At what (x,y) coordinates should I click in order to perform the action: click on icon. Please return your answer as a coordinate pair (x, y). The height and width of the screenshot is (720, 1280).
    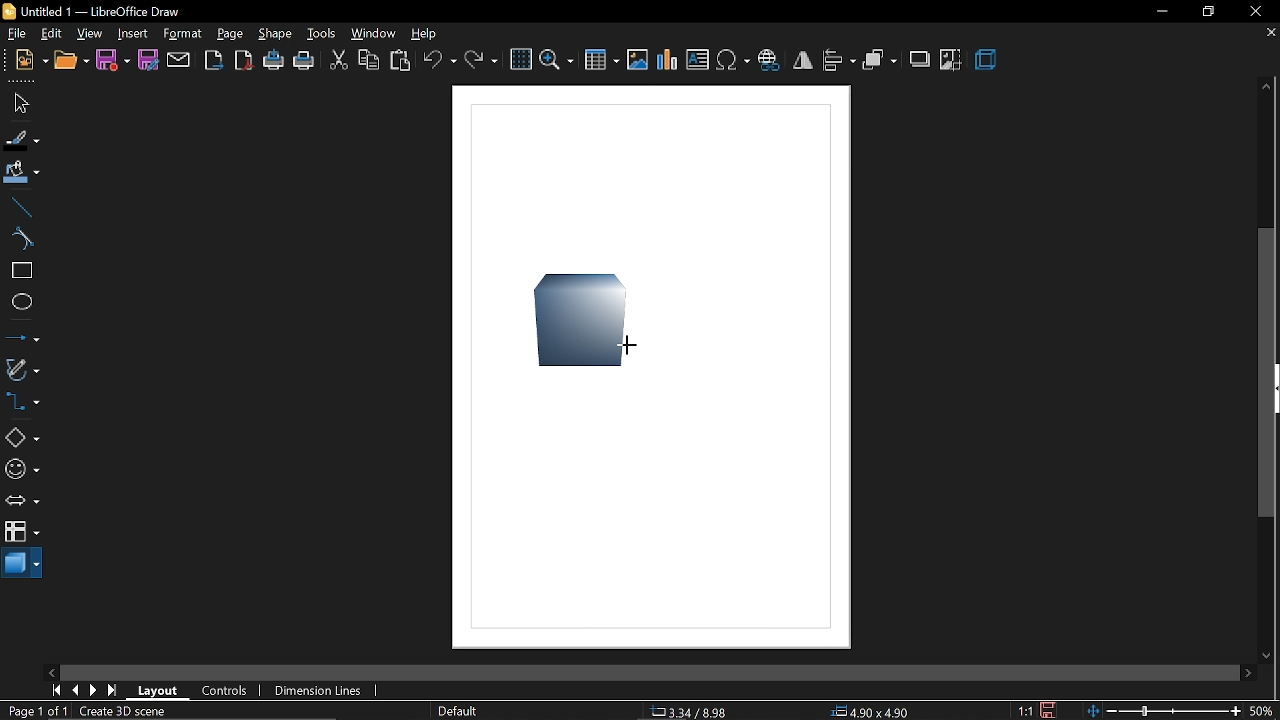
    Looking at the image, I should click on (8, 11).